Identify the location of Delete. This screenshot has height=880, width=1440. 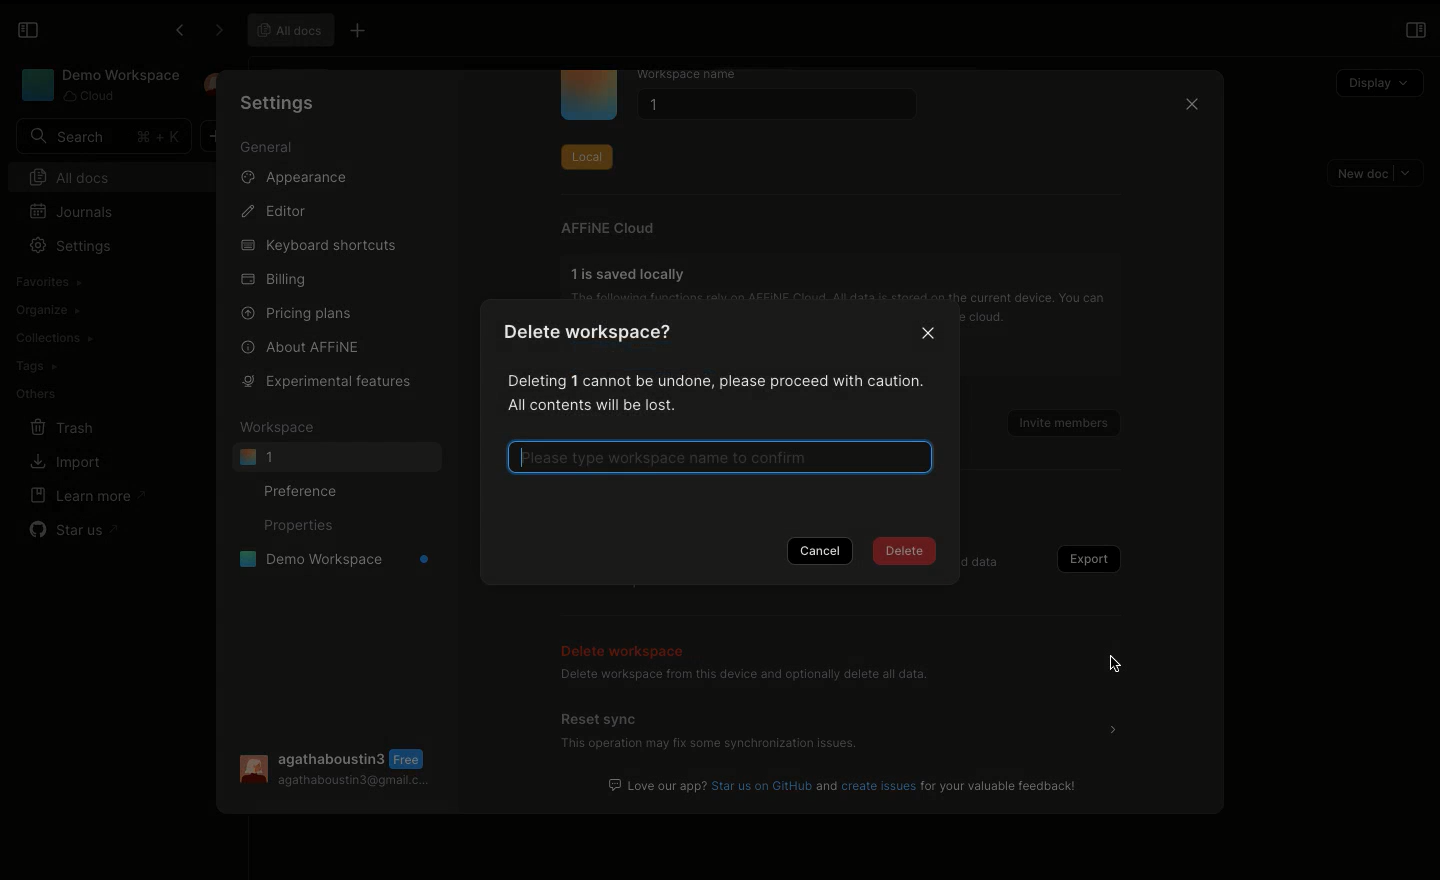
(908, 554).